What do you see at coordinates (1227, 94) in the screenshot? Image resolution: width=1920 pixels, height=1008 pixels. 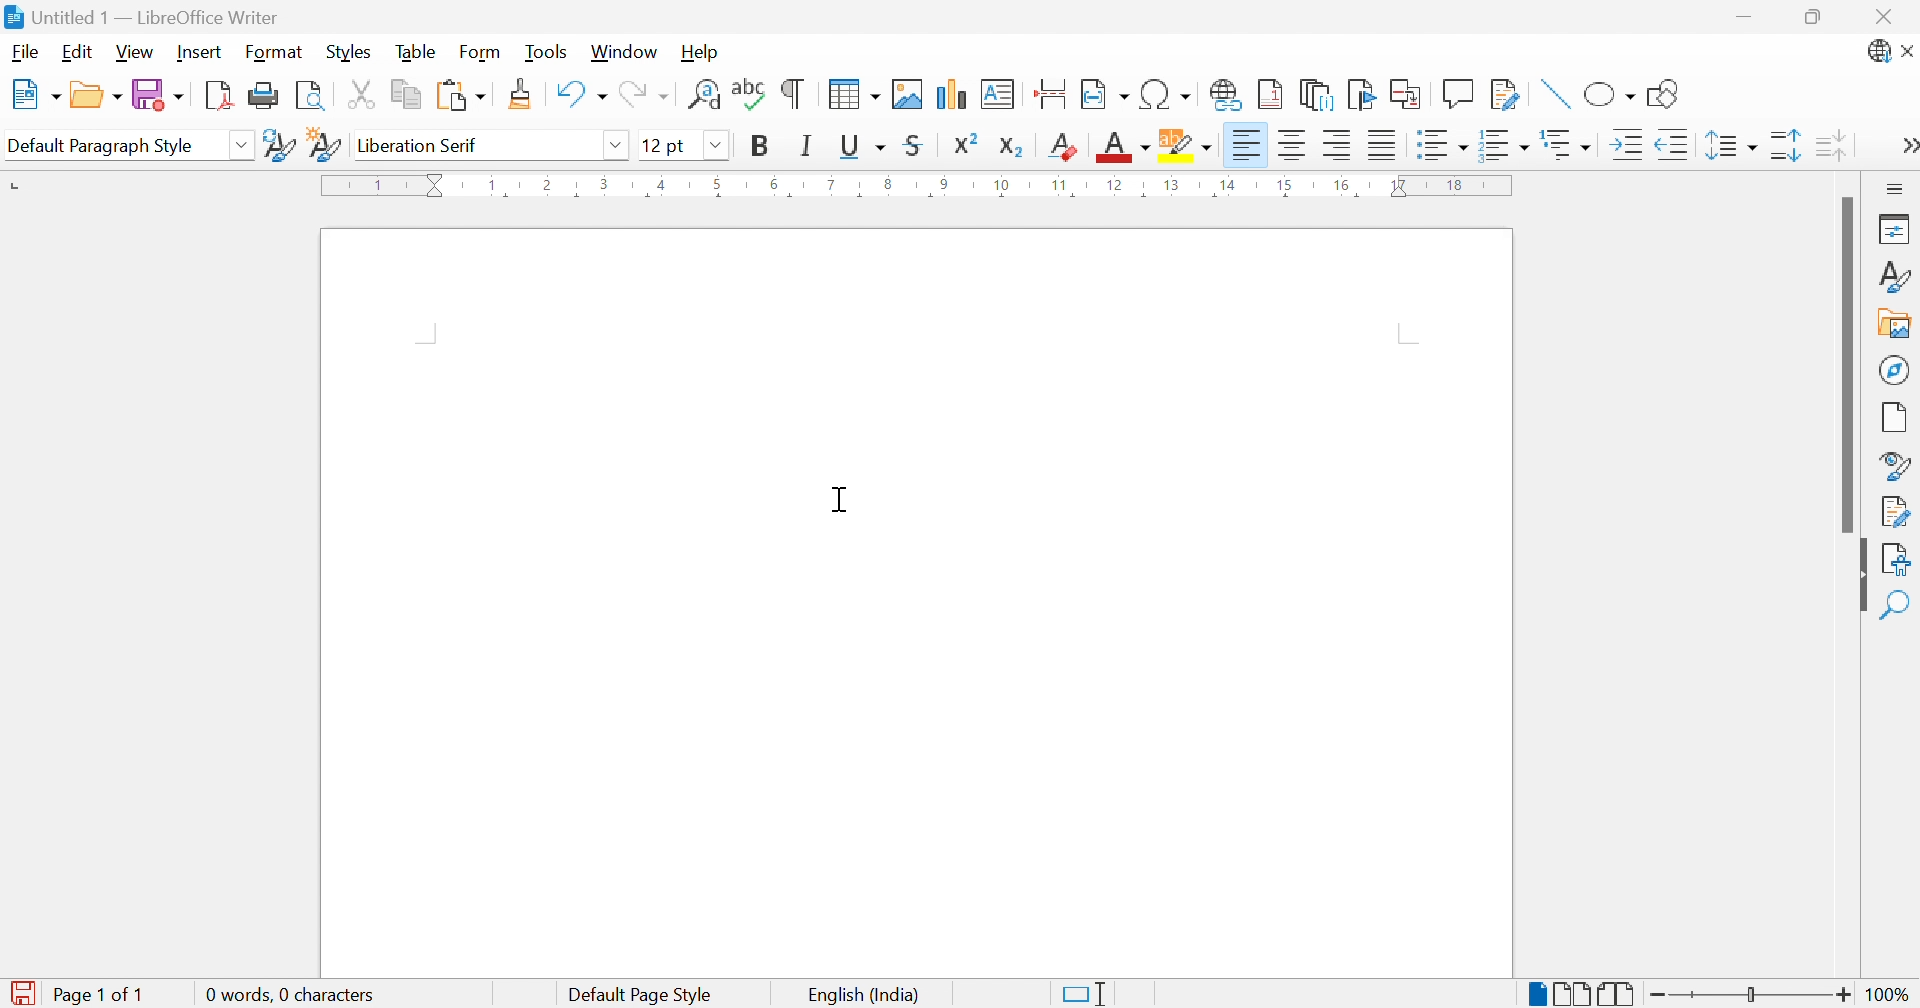 I see `Insert hyperlink` at bounding box center [1227, 94].